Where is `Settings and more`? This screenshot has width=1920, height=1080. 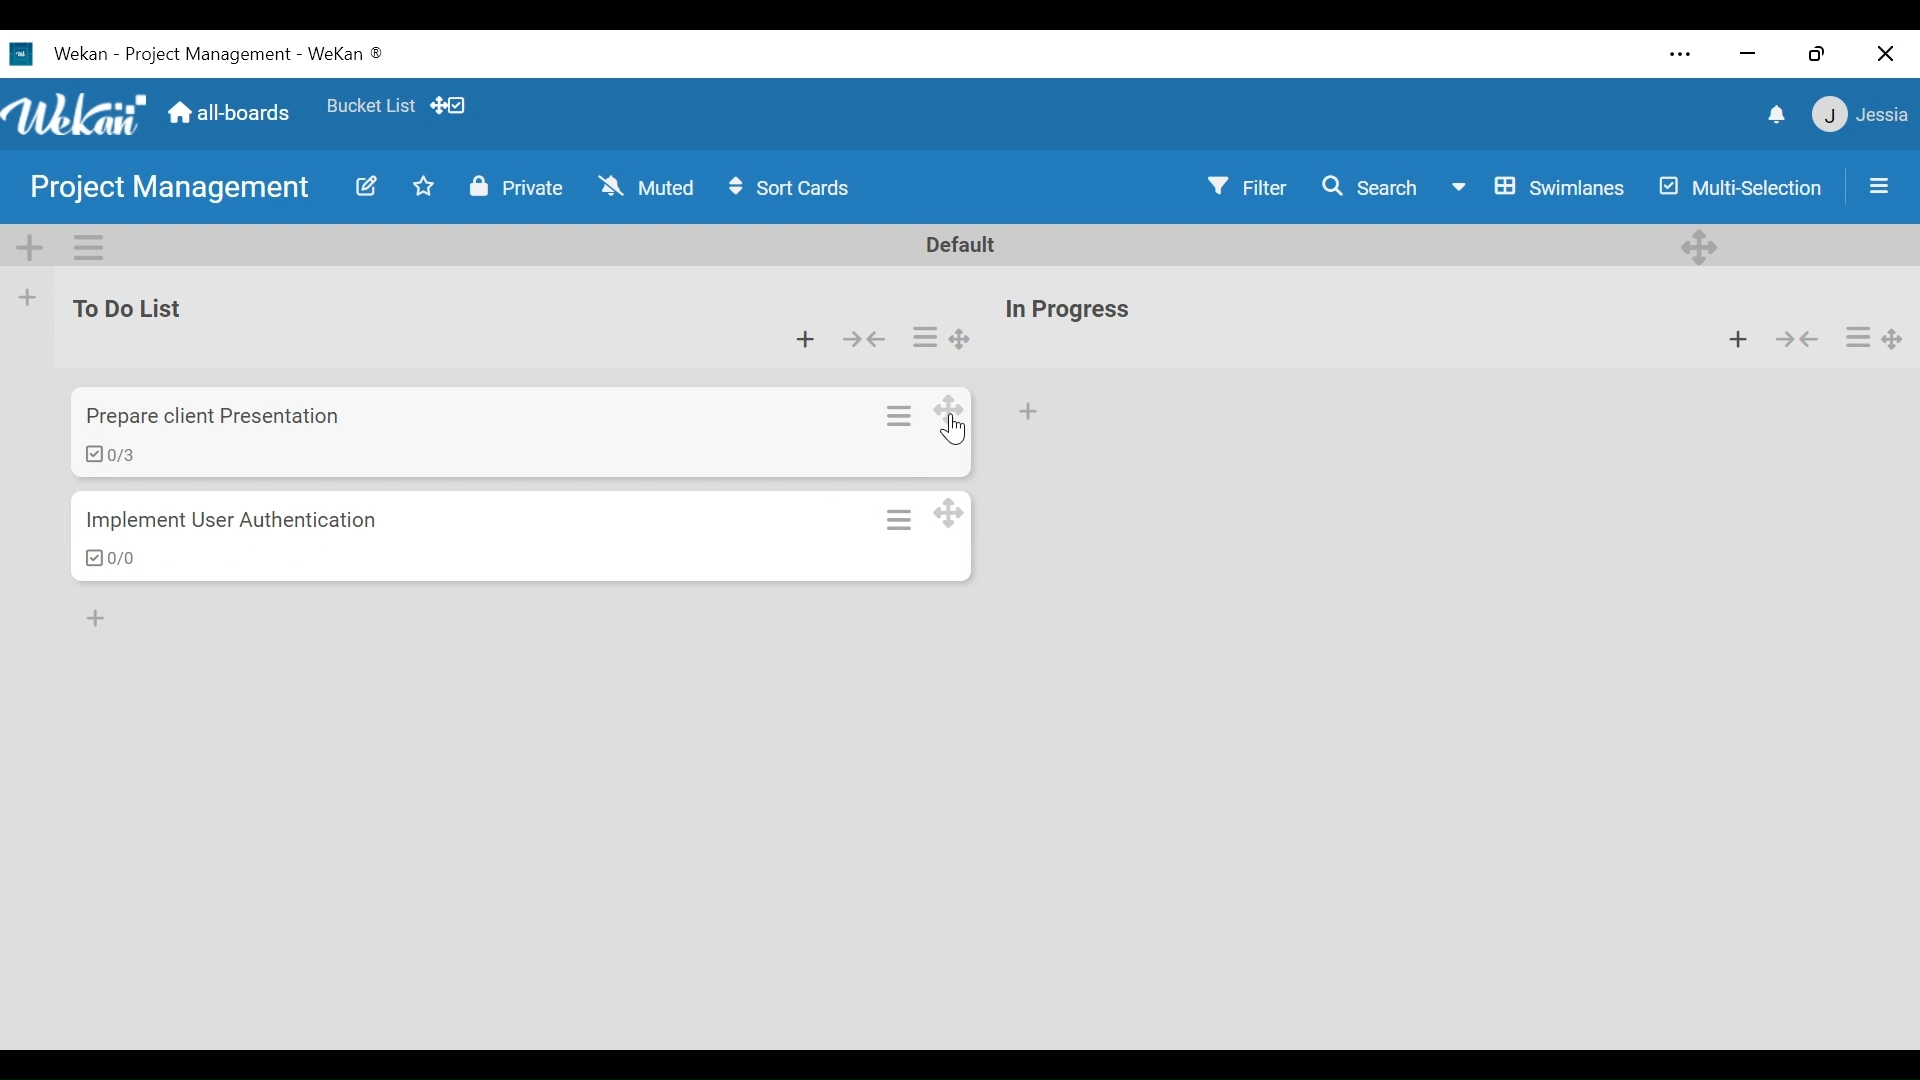 Settings and more is located at coordinates (1682, 54).